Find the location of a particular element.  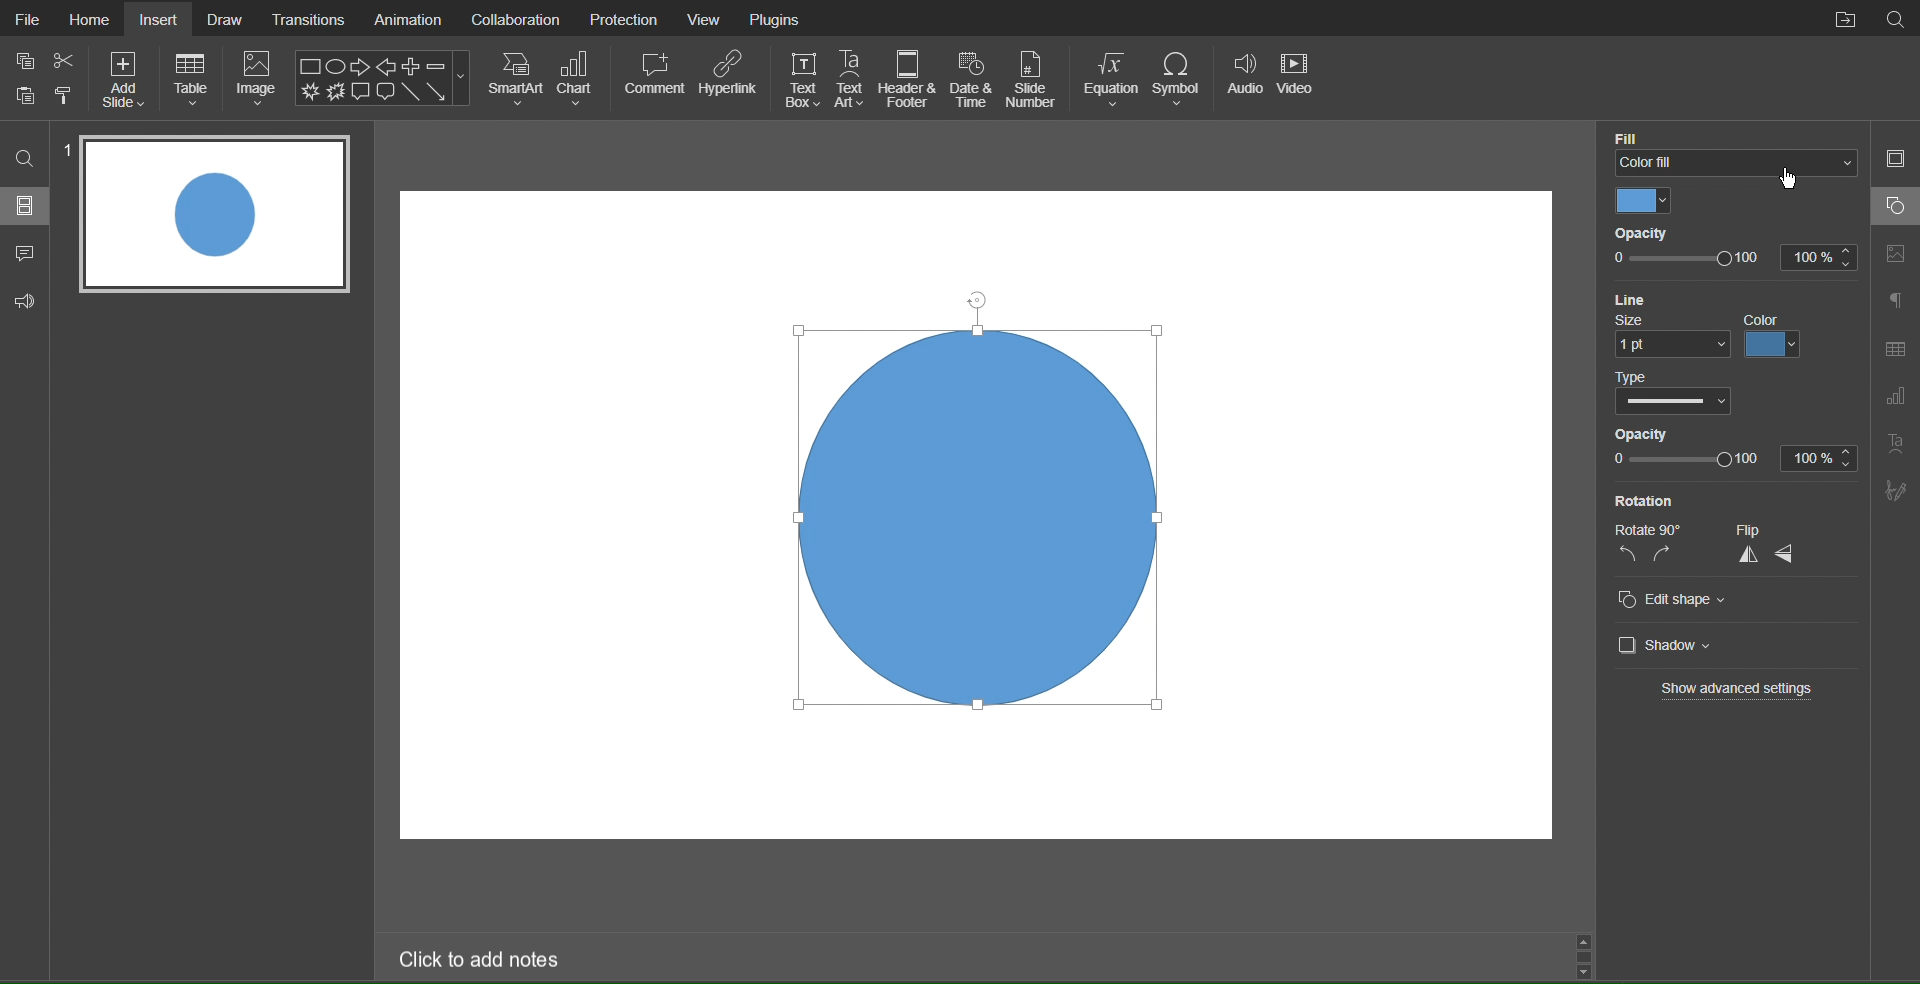

Plugins is located at coordinates (778, 18).